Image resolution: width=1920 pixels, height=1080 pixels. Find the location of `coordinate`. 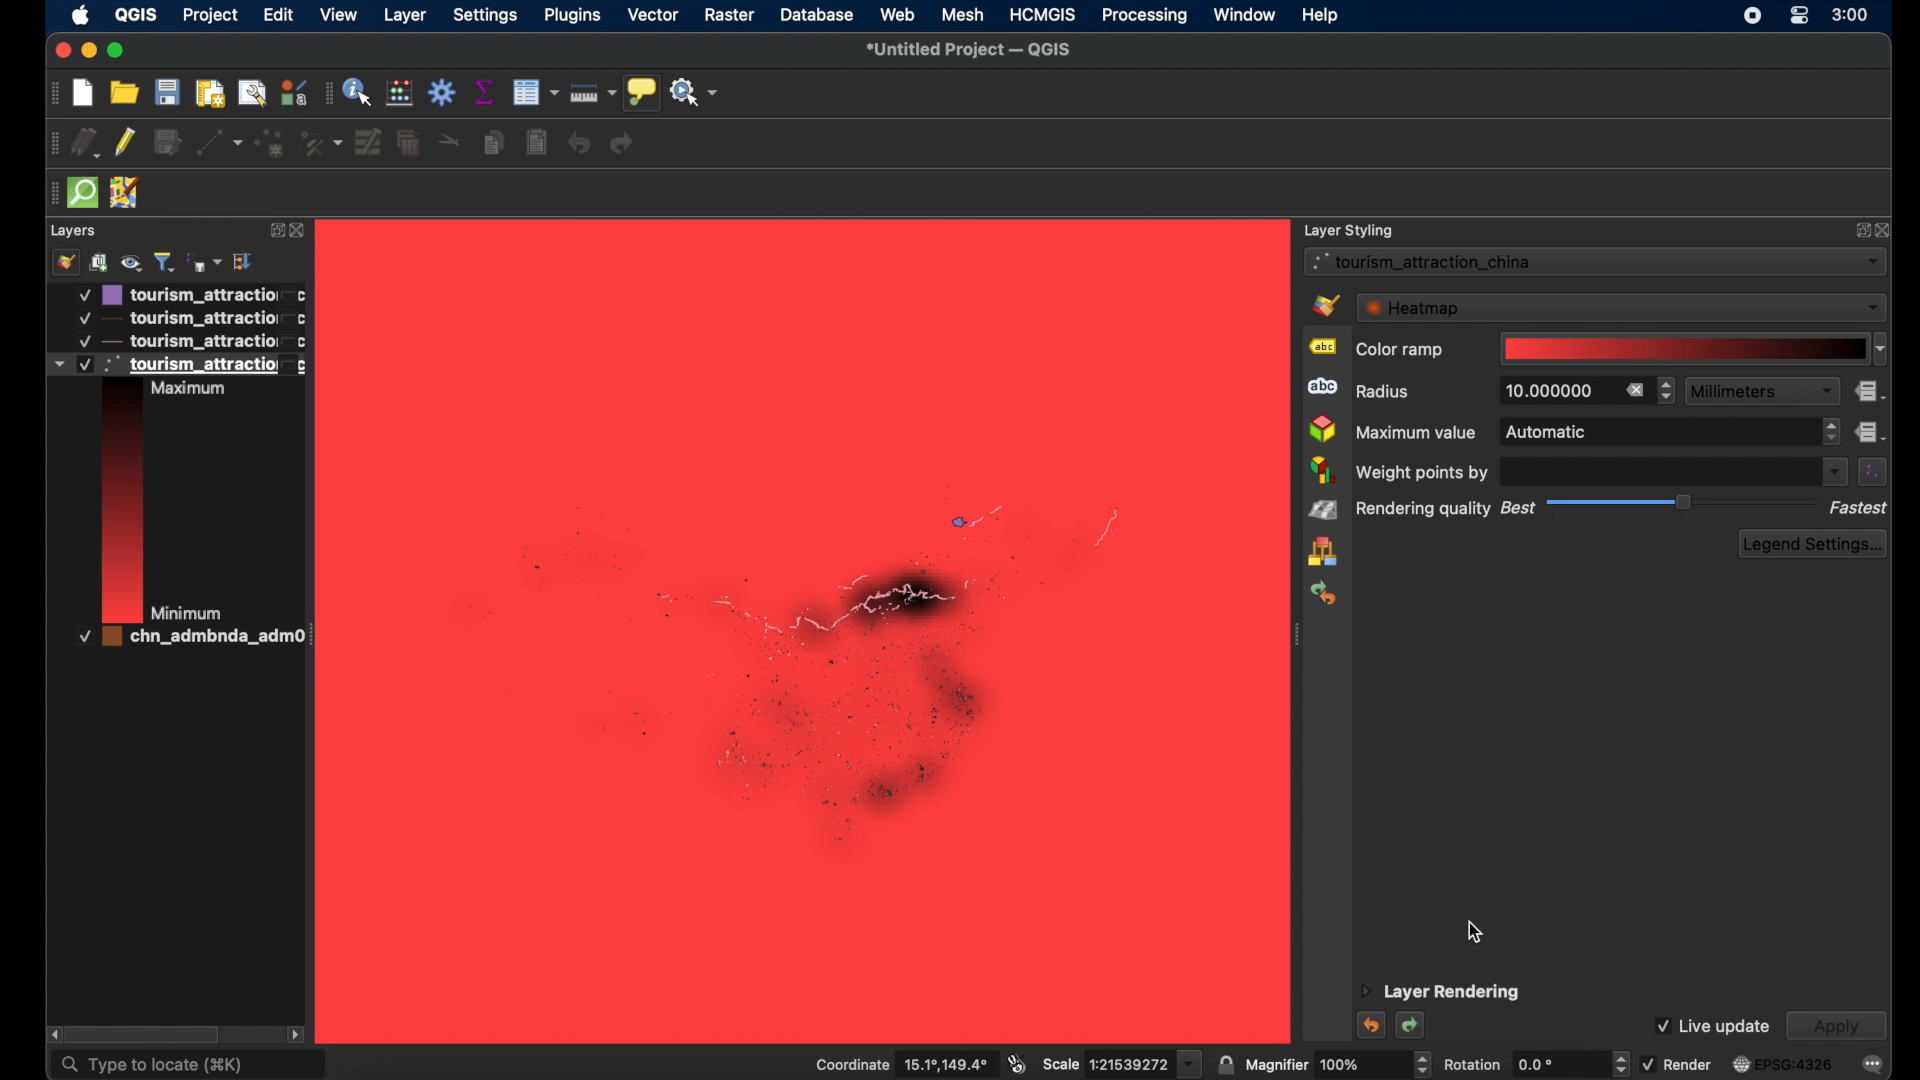

coordinate is located at coordinates (896, 1063).